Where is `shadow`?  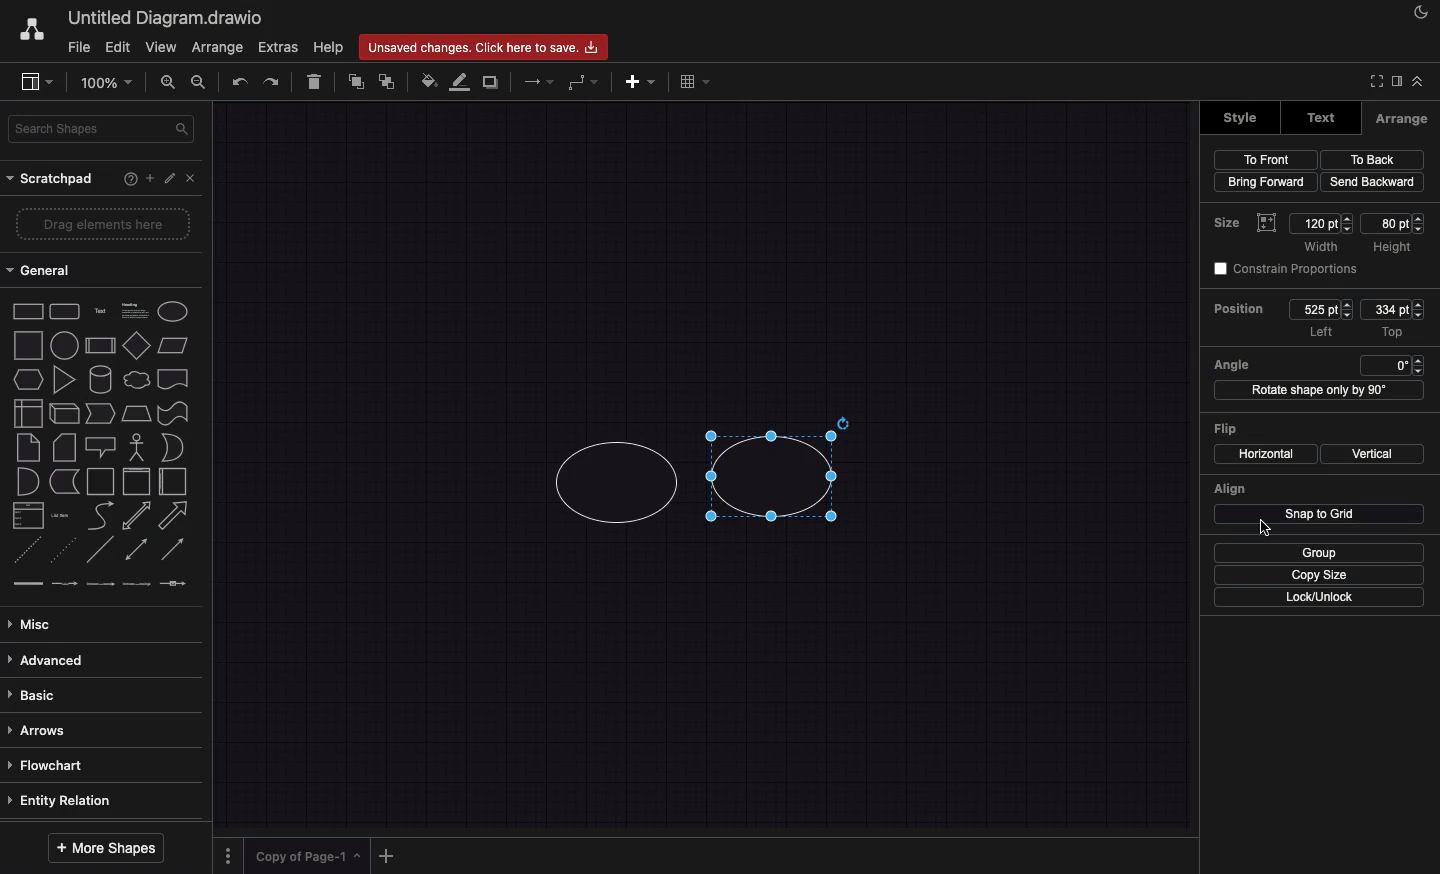 shadow is located at coordinates (492, 81).